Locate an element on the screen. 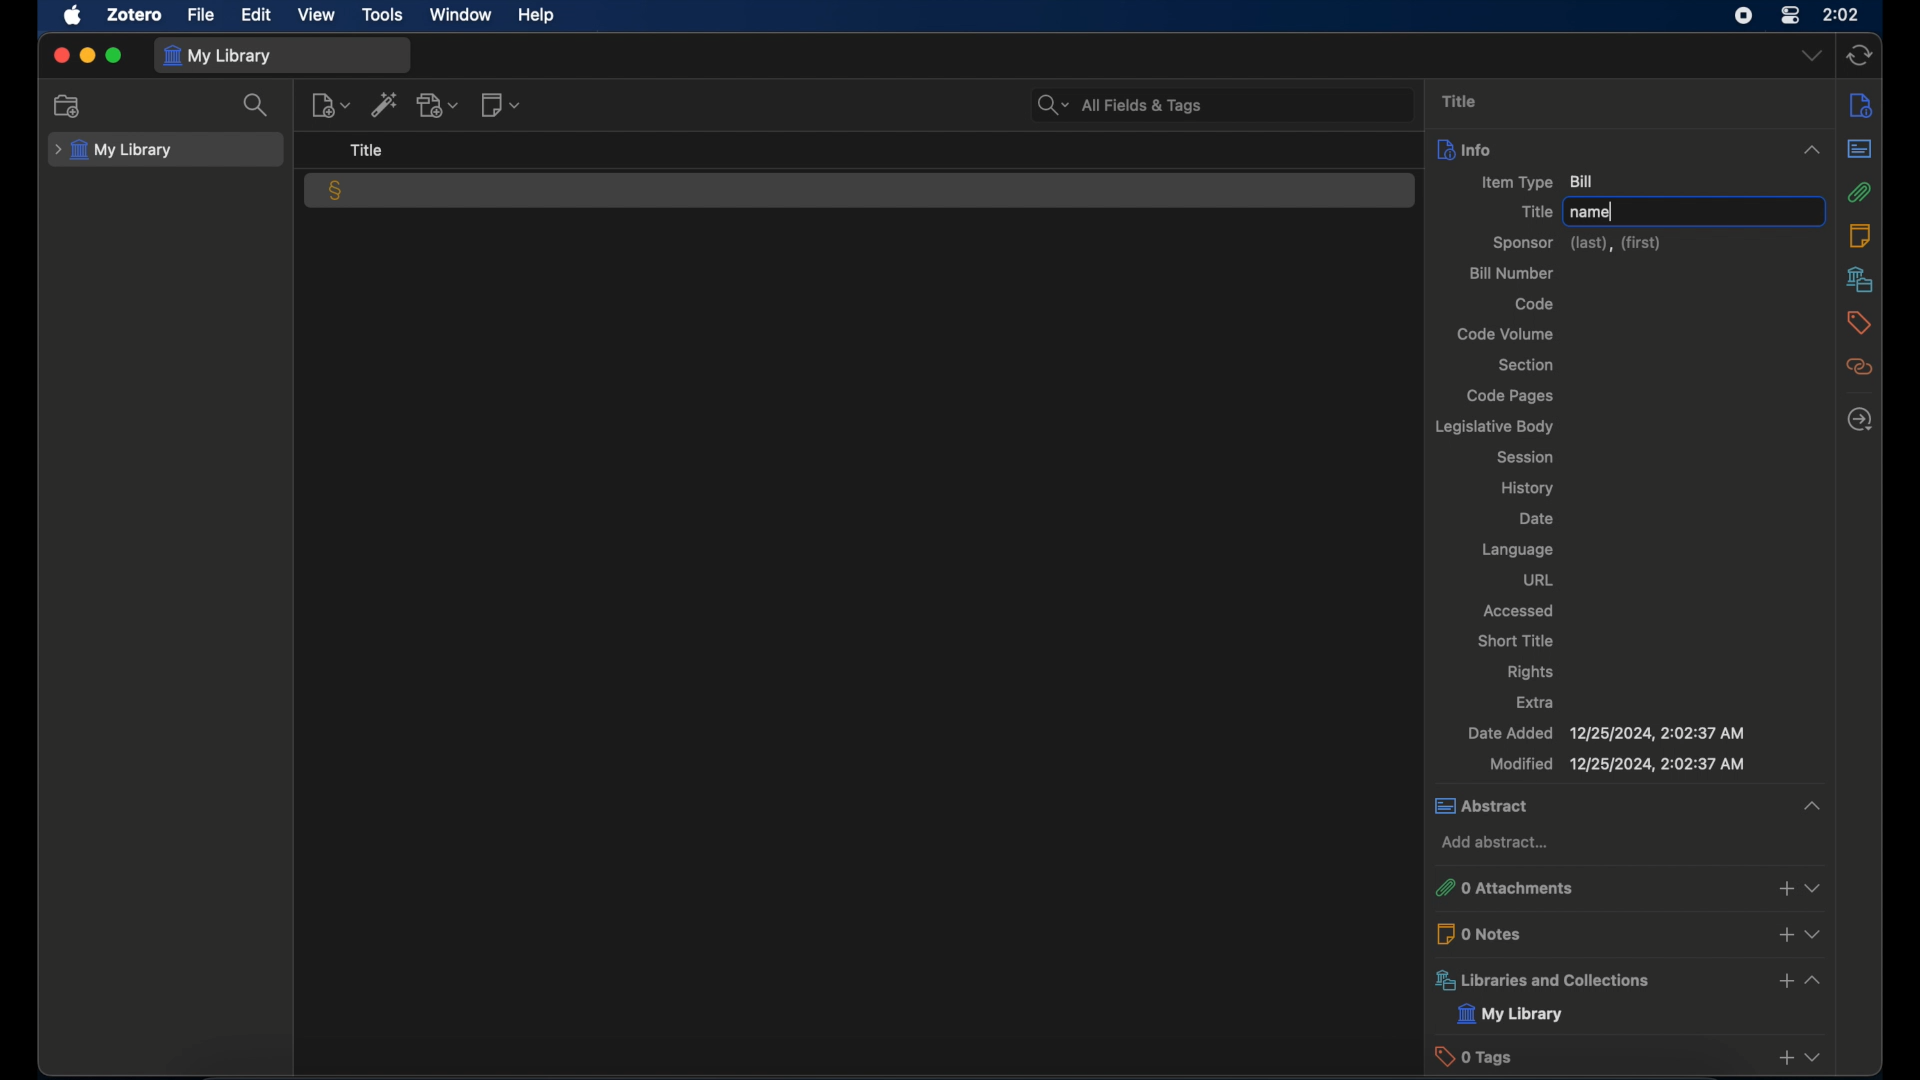 This screenshot has height=1080, width=1920. code volum is located at coordinates (1506, 335).